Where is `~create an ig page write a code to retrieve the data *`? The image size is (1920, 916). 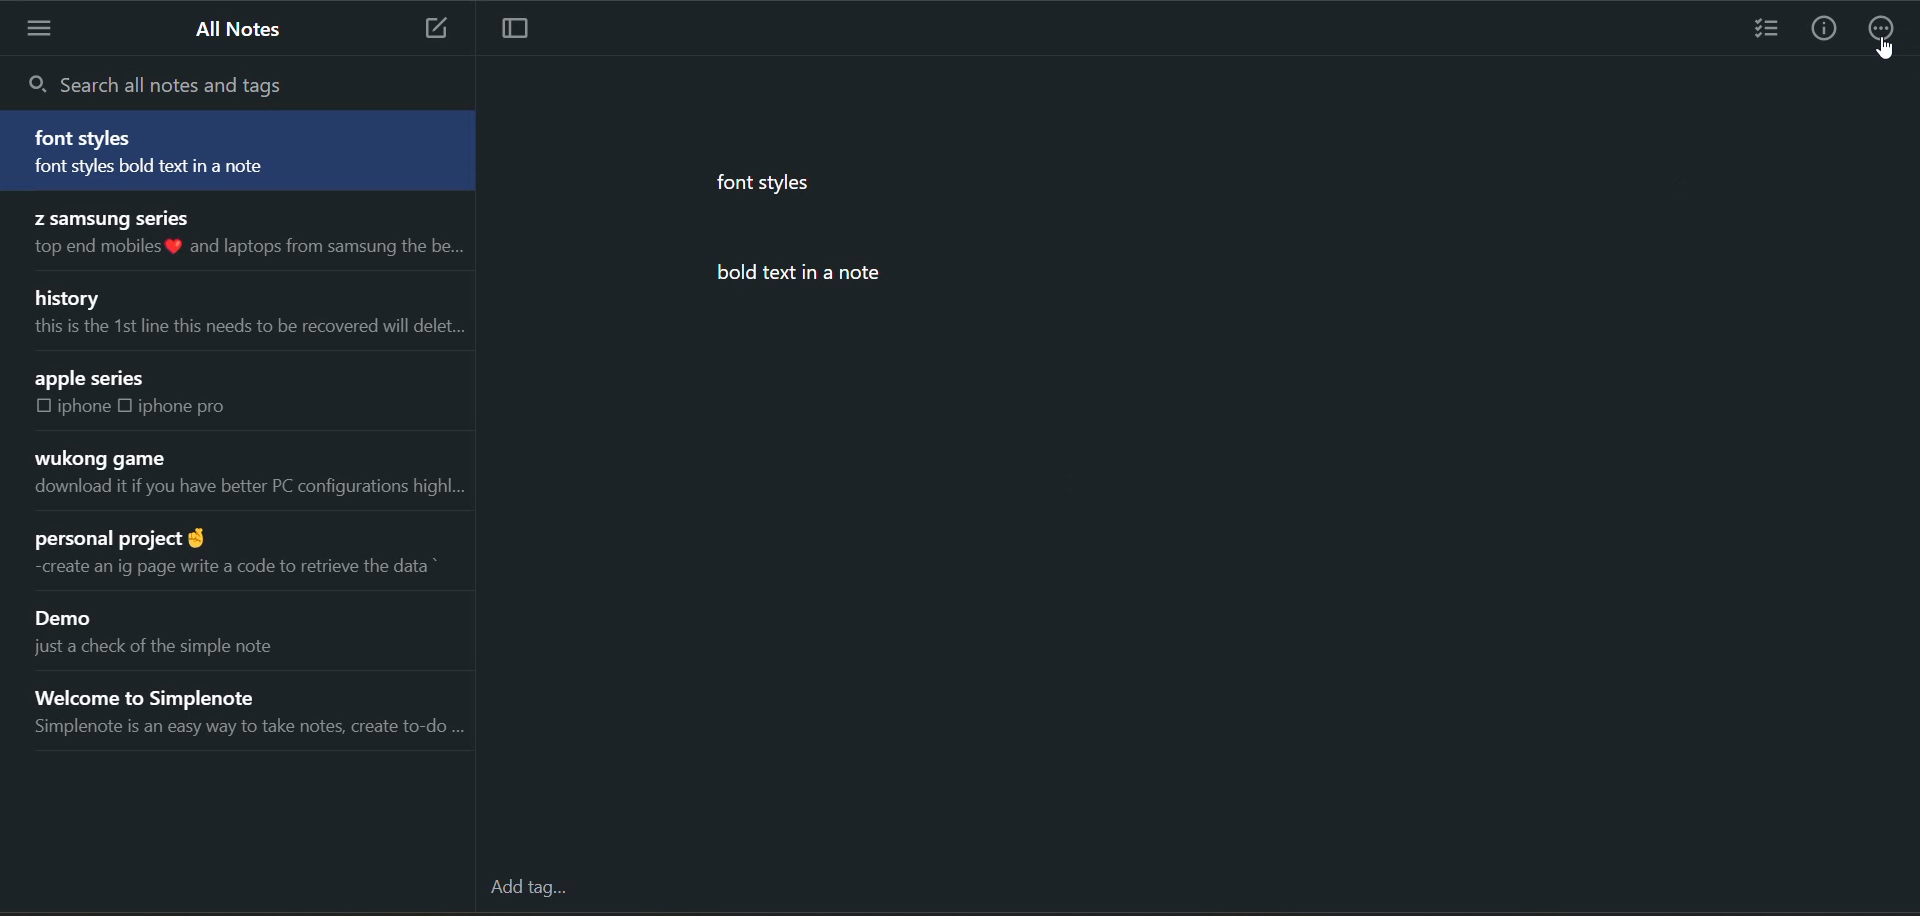 ~create an ig page write a code to retrieve the data * is located at coordinates (230, 566).